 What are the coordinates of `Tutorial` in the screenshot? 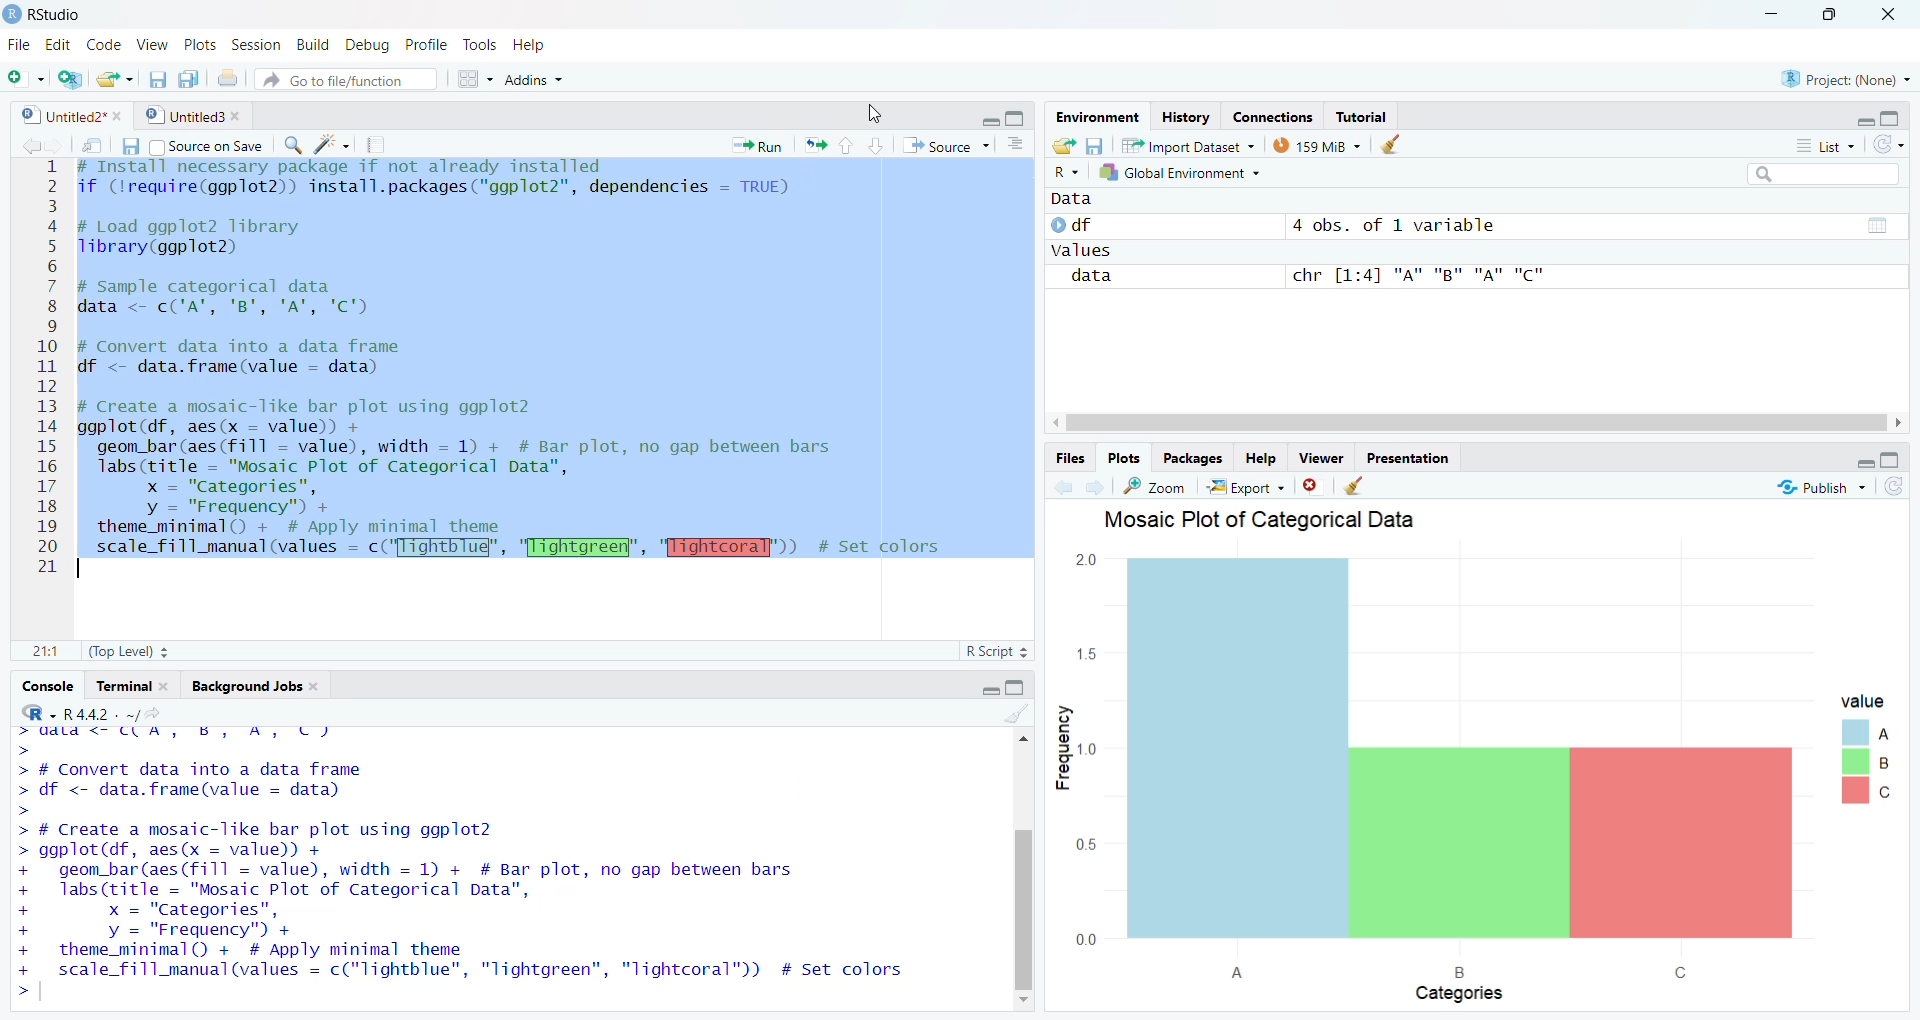 It's located at (1359, 117).